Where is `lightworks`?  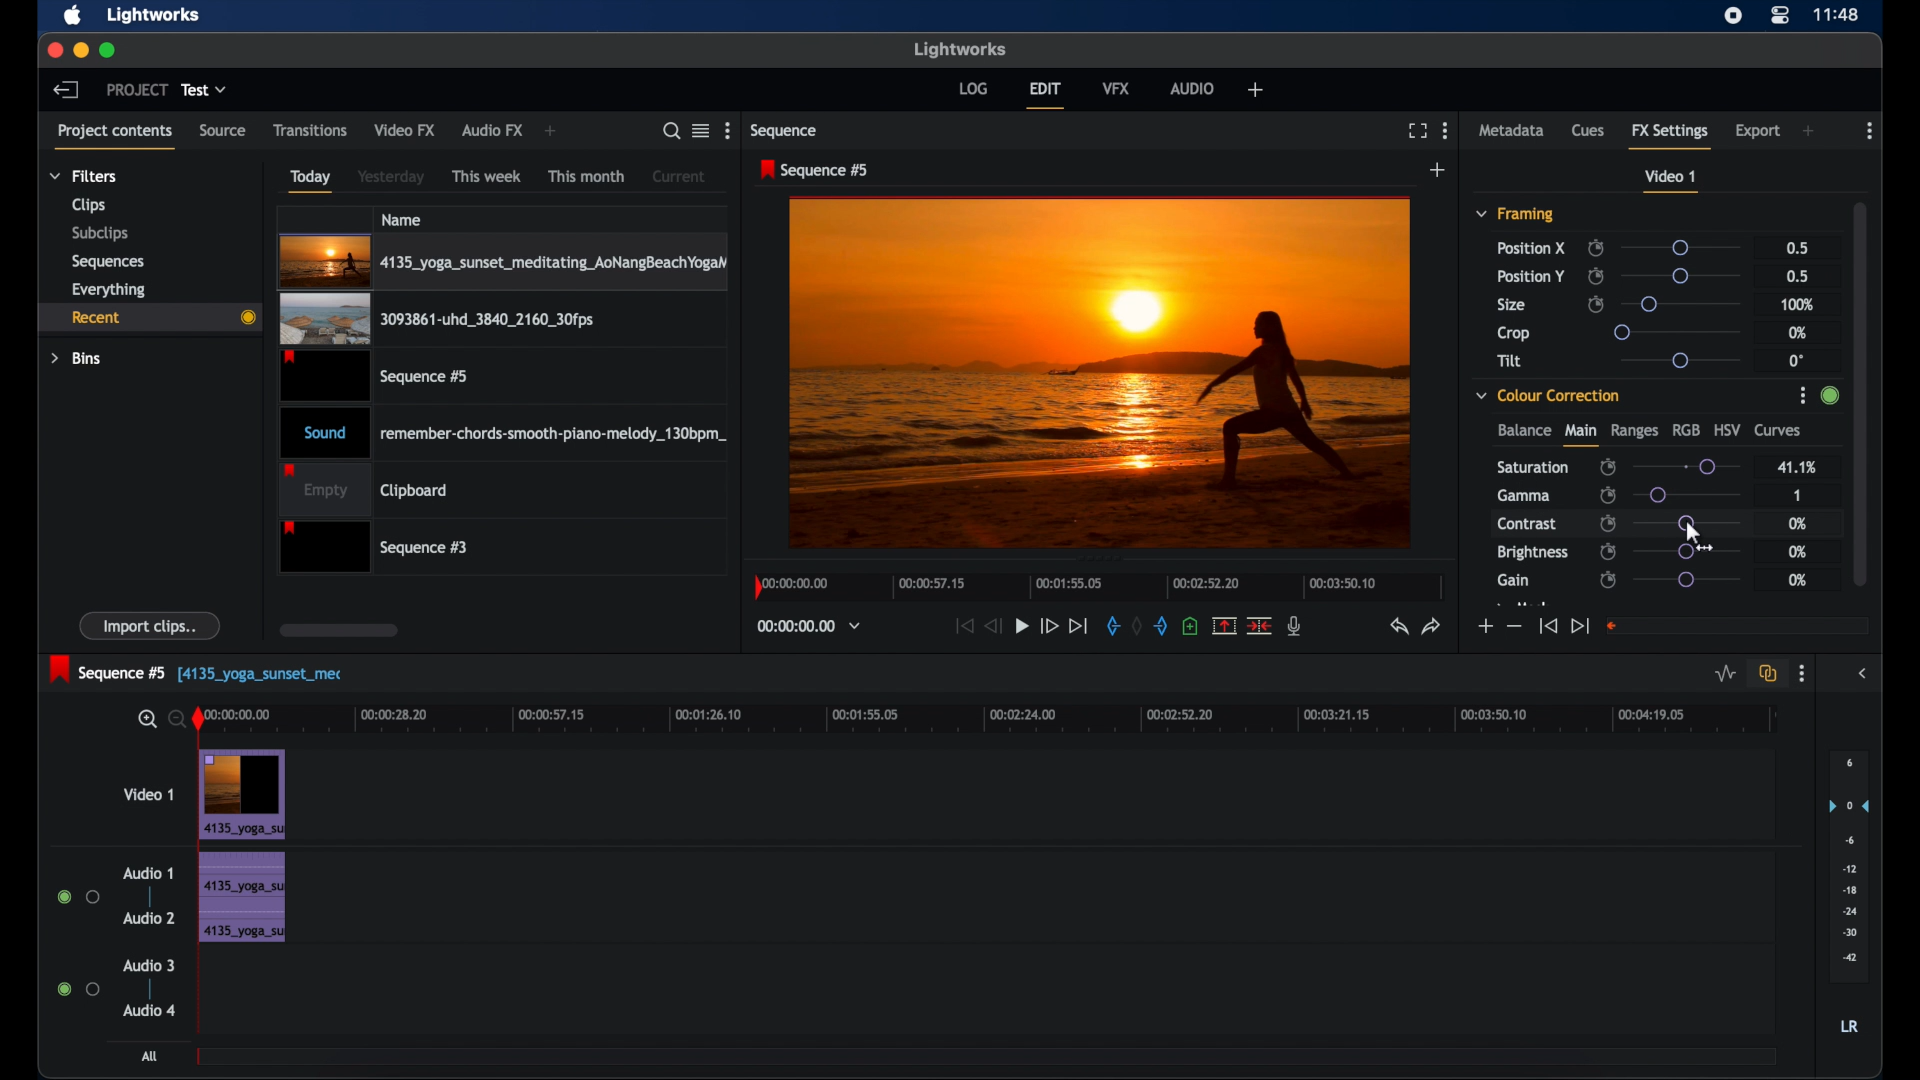
lightworks is located at coordinates (154, 16).